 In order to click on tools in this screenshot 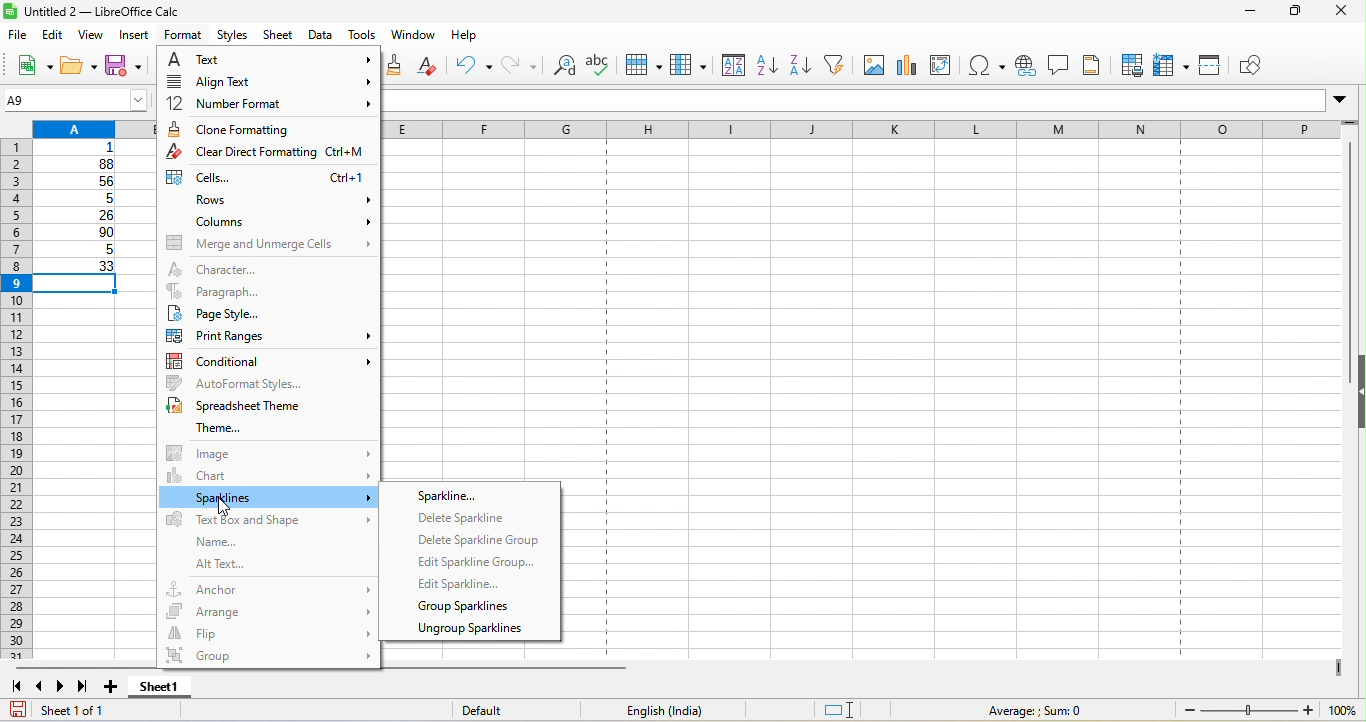, I will do `click(363, 36)`.